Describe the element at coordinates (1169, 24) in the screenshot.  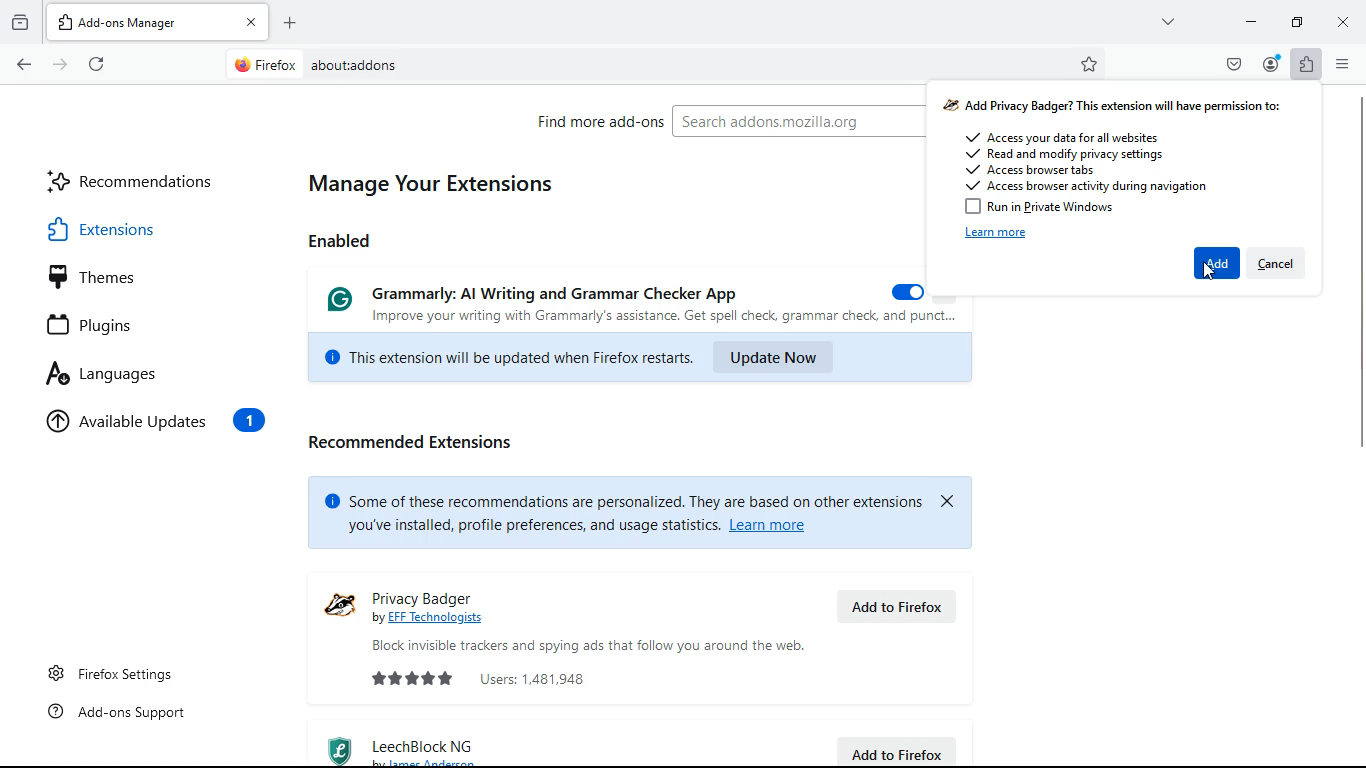
I see `more` at that location.